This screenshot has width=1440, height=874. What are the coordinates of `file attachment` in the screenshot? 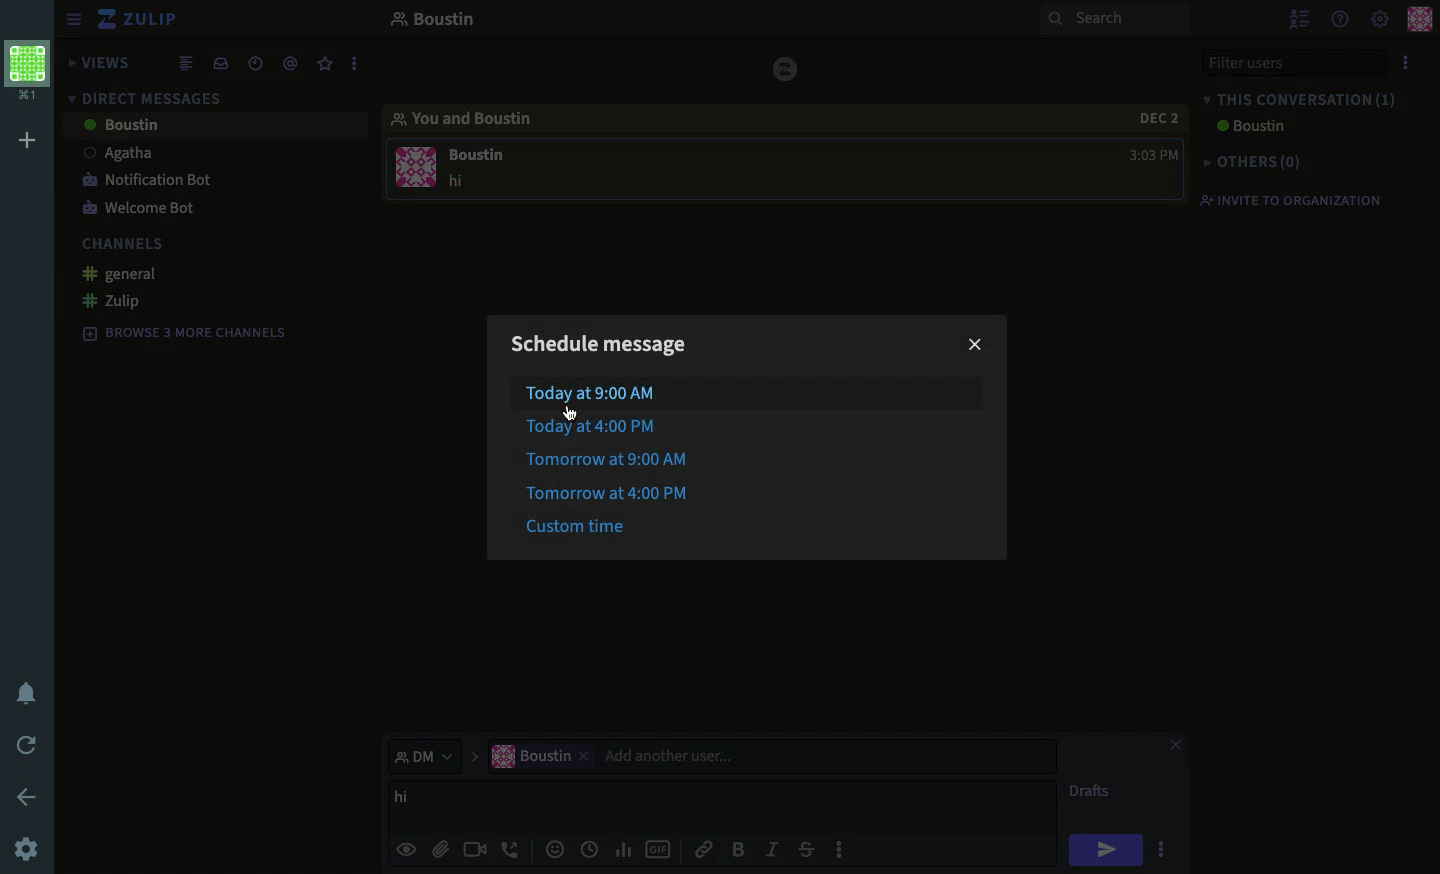 It's located at (440, 848).